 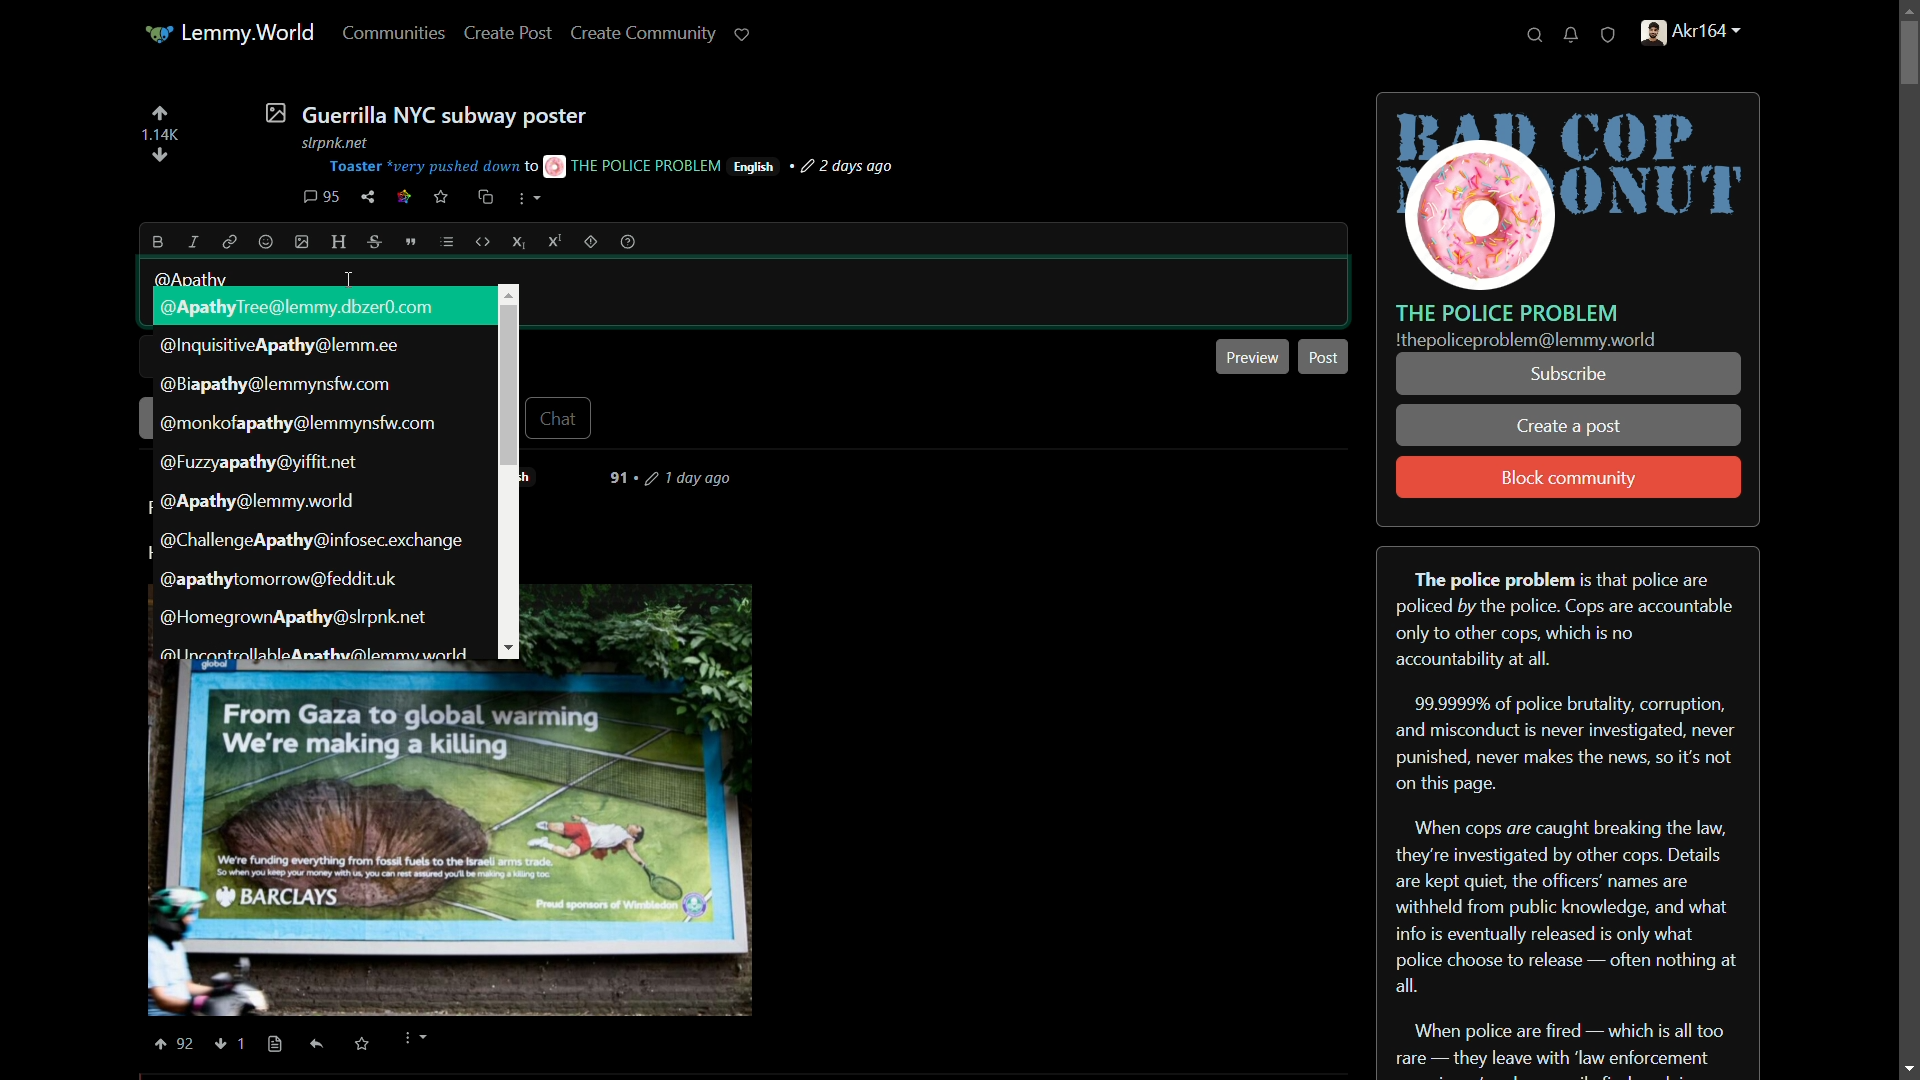 I want to click on THE POLICE PROBLEM, so click(x=634, y=165).